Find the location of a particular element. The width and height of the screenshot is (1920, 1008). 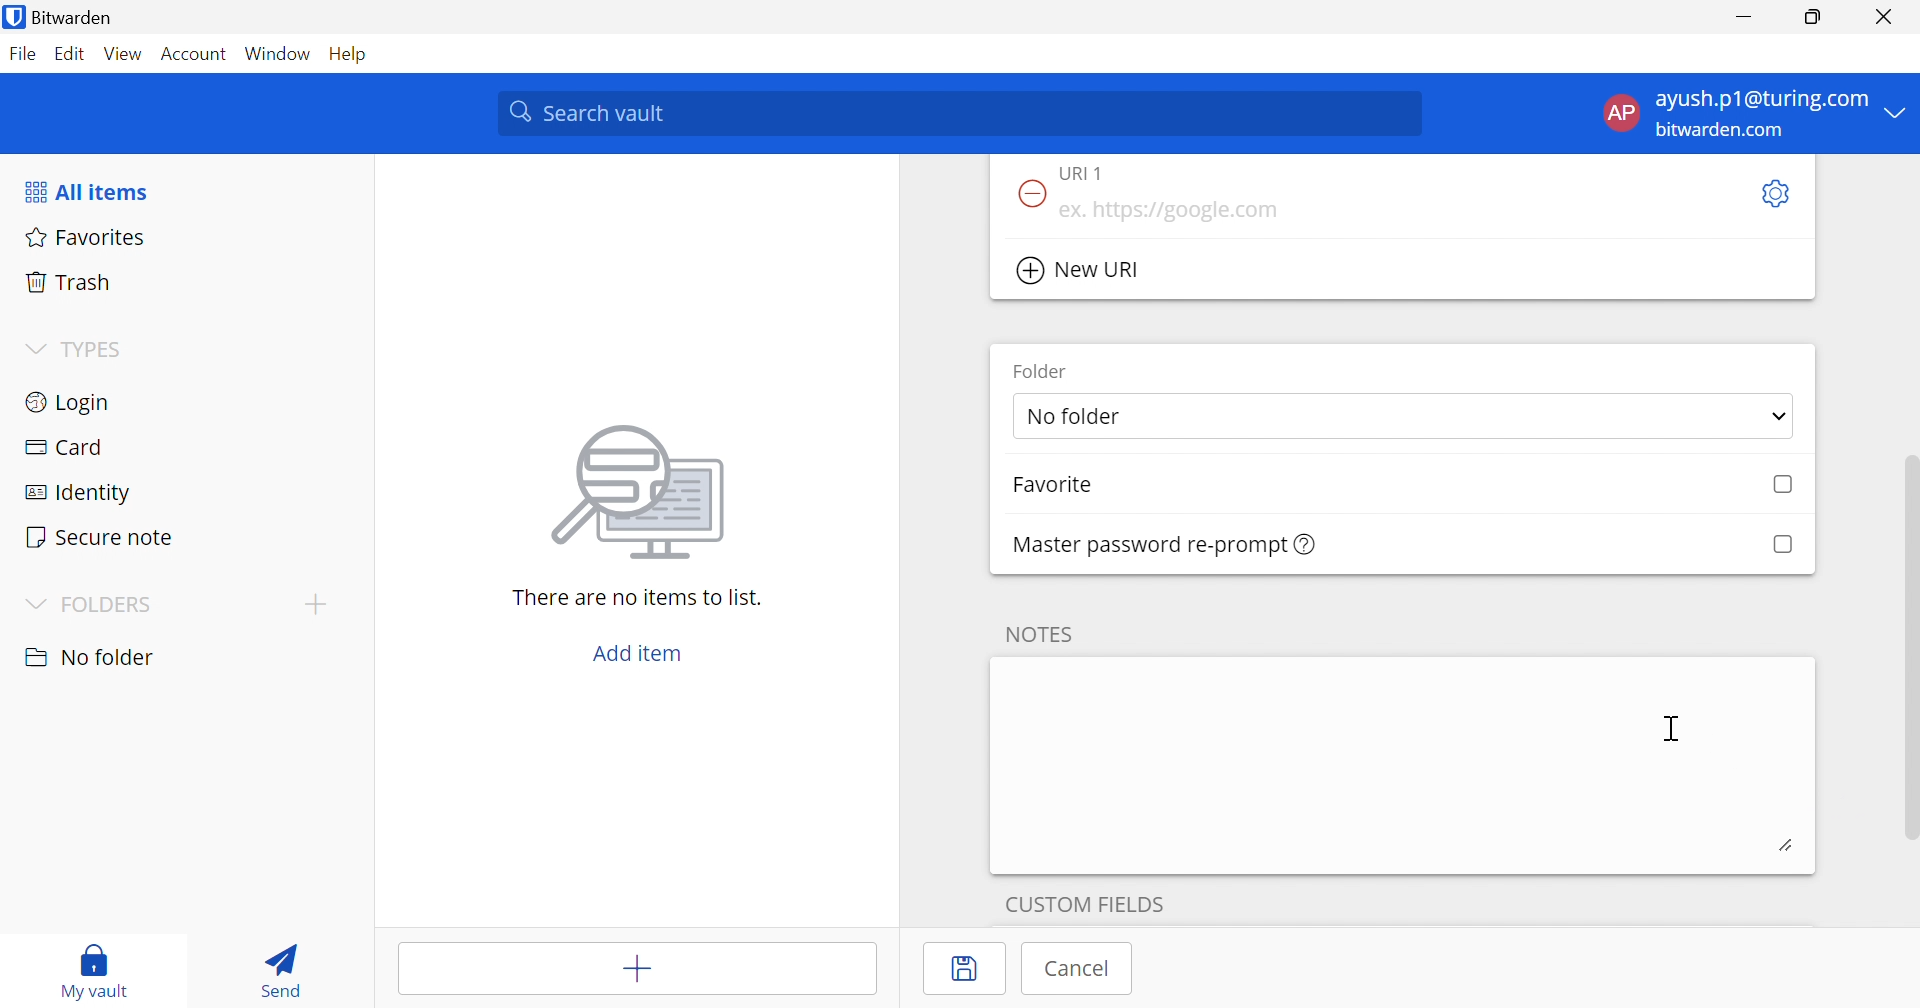

Help is located at coordinates (353, 53).